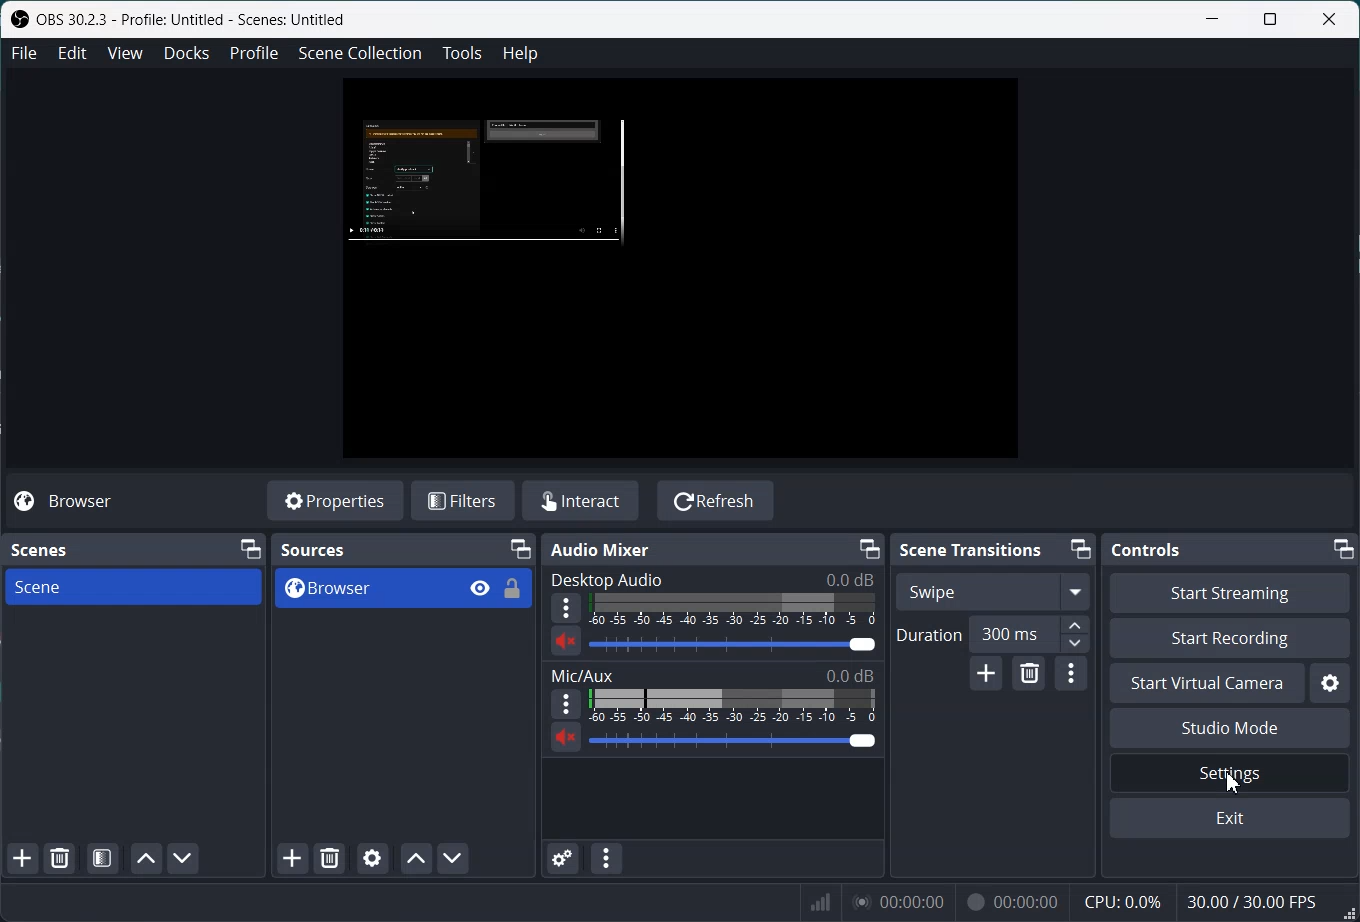 The height and width of the screenshot is (922, 1360). I want to click on 300 ms, so click(1033, 634).